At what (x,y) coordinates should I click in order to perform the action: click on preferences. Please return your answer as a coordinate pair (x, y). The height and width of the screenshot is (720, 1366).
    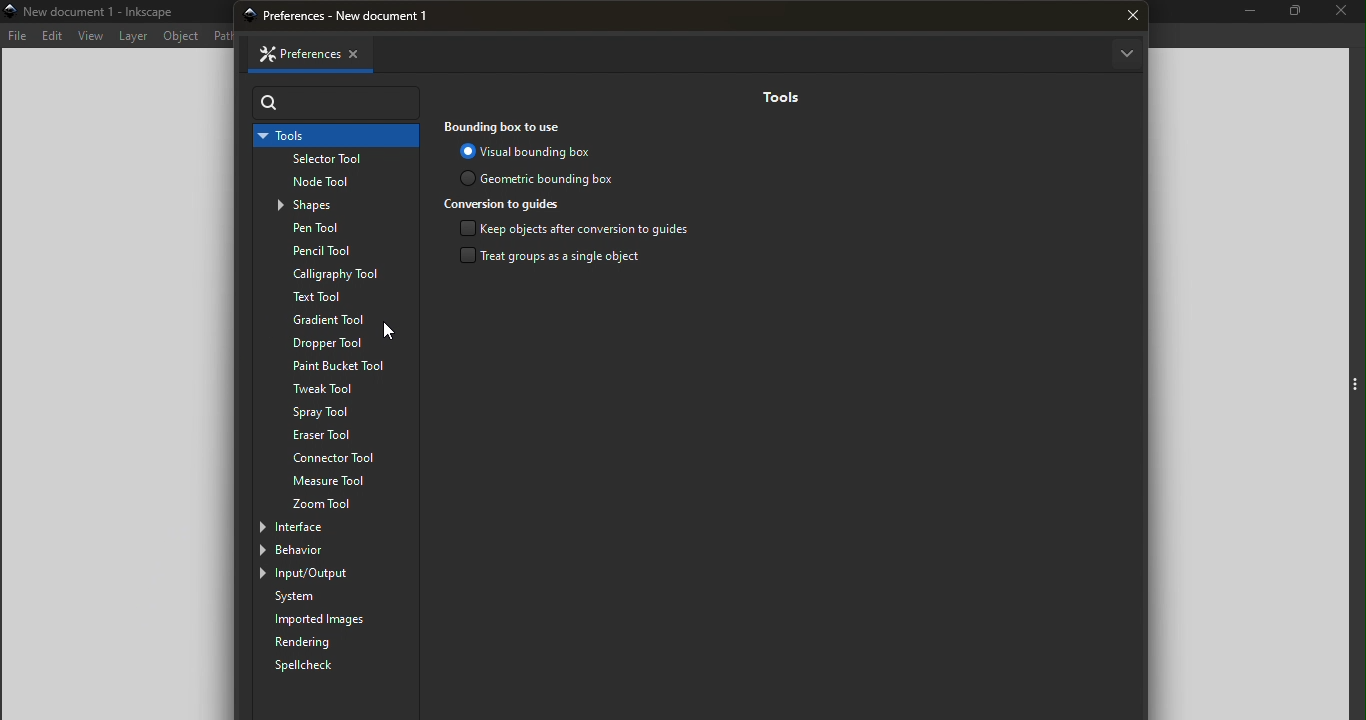
    Looking at the image, I should click on (353, 16).